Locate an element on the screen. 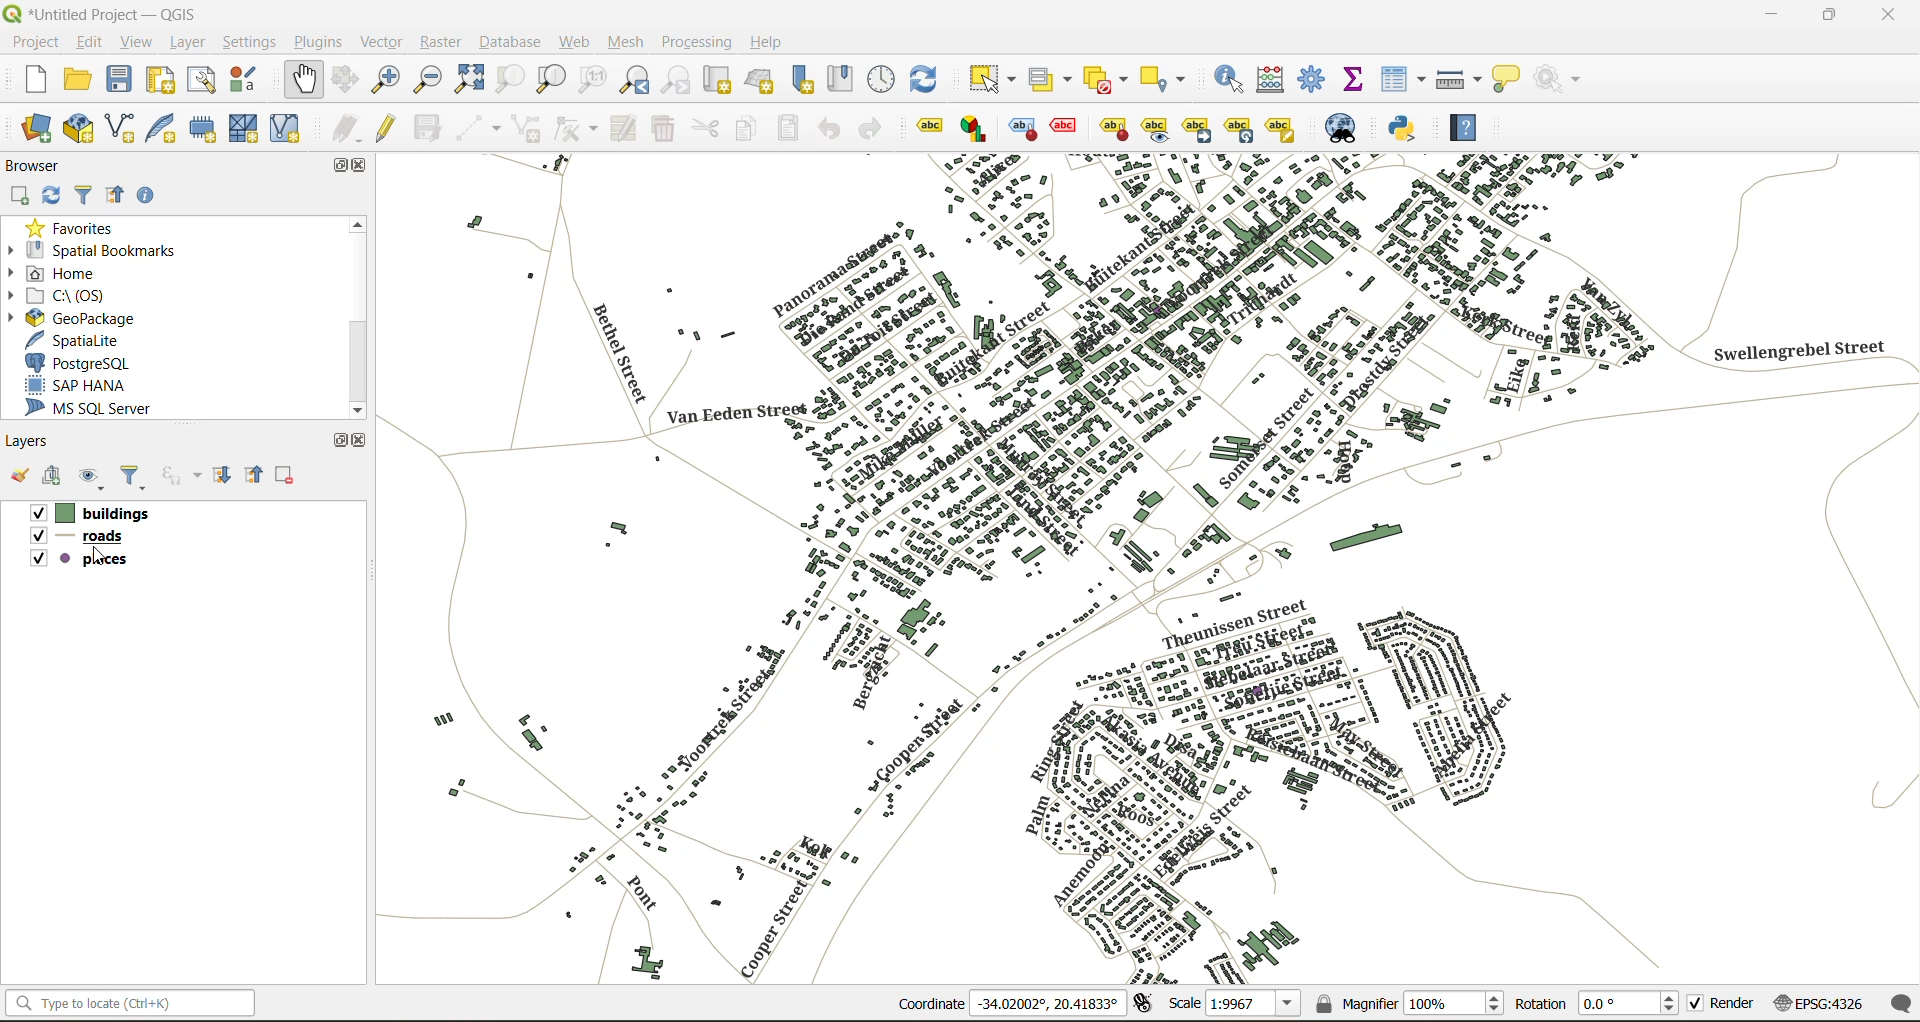 This screenshot has height=1022, width=1920. c\:os is located at coordinates (72, 297).